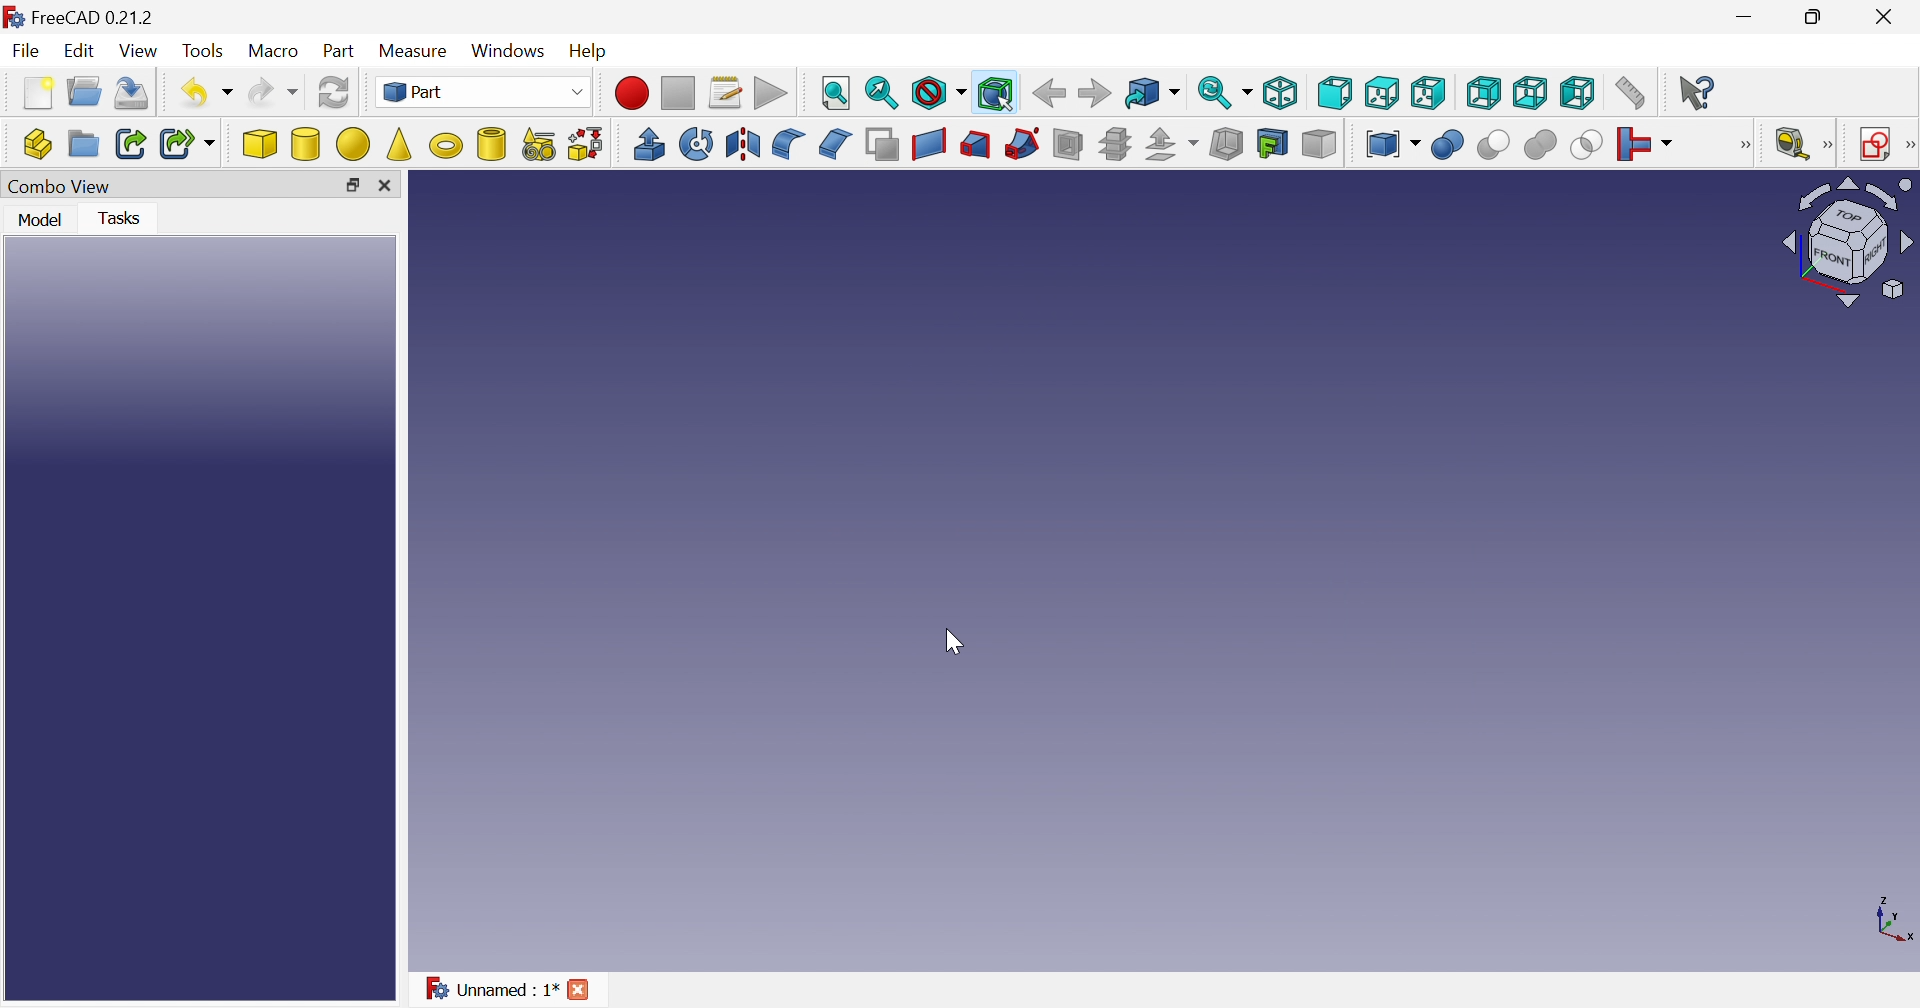 This screenshot has height=1008, width=1920. Describe the element at coordinates (491, 143) in the screenshot. I see `Create tube` at that location.